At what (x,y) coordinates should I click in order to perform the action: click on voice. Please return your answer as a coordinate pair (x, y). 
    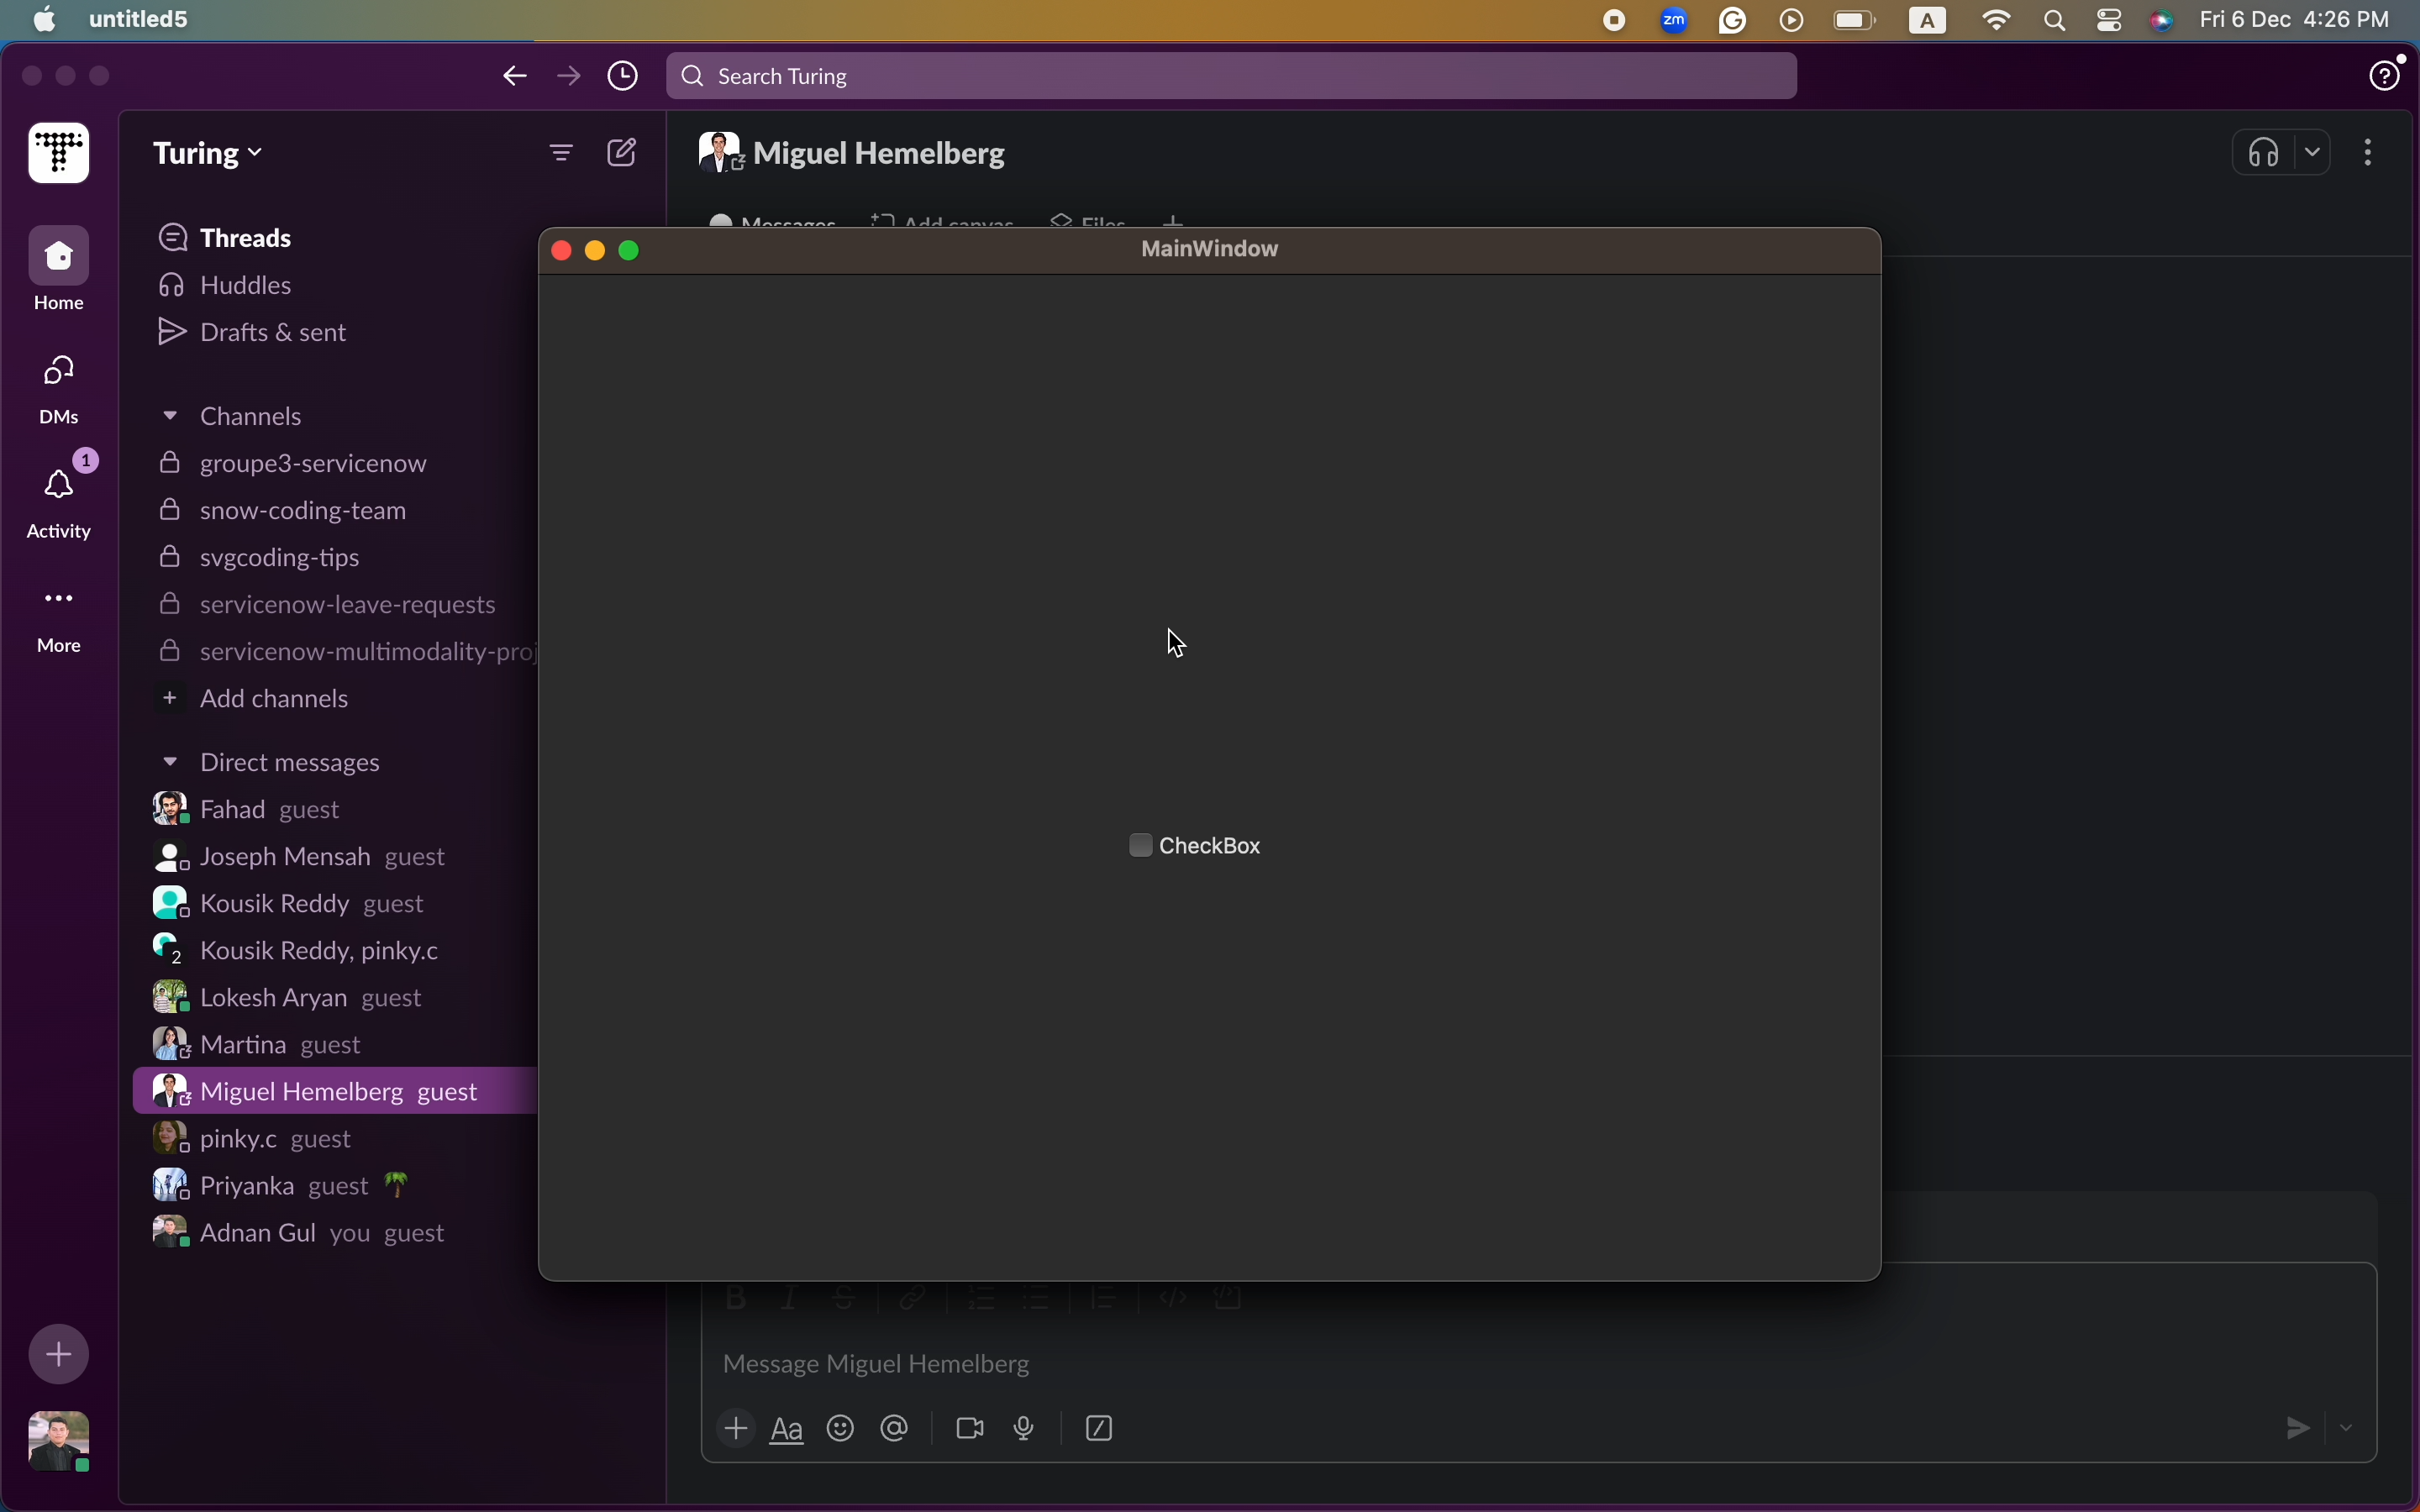
    Looking at the image, I should click on (1021, 1427).